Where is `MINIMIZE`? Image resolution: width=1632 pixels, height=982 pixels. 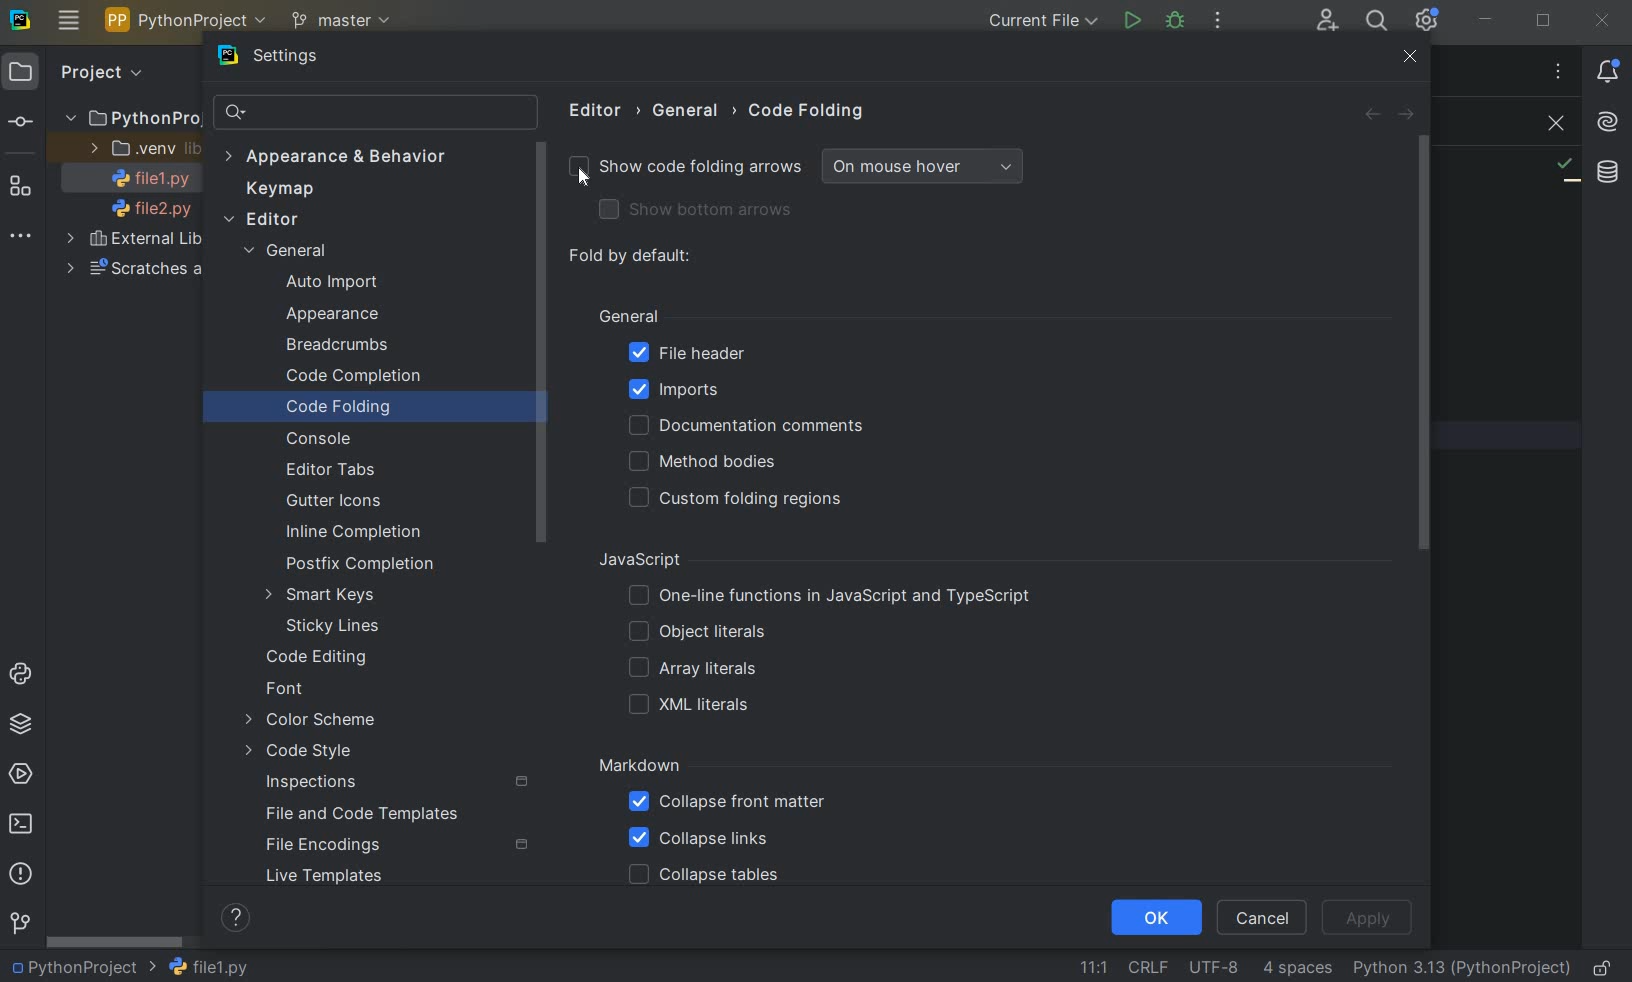
MINIMIZE is located at coordinates (1486, 21).